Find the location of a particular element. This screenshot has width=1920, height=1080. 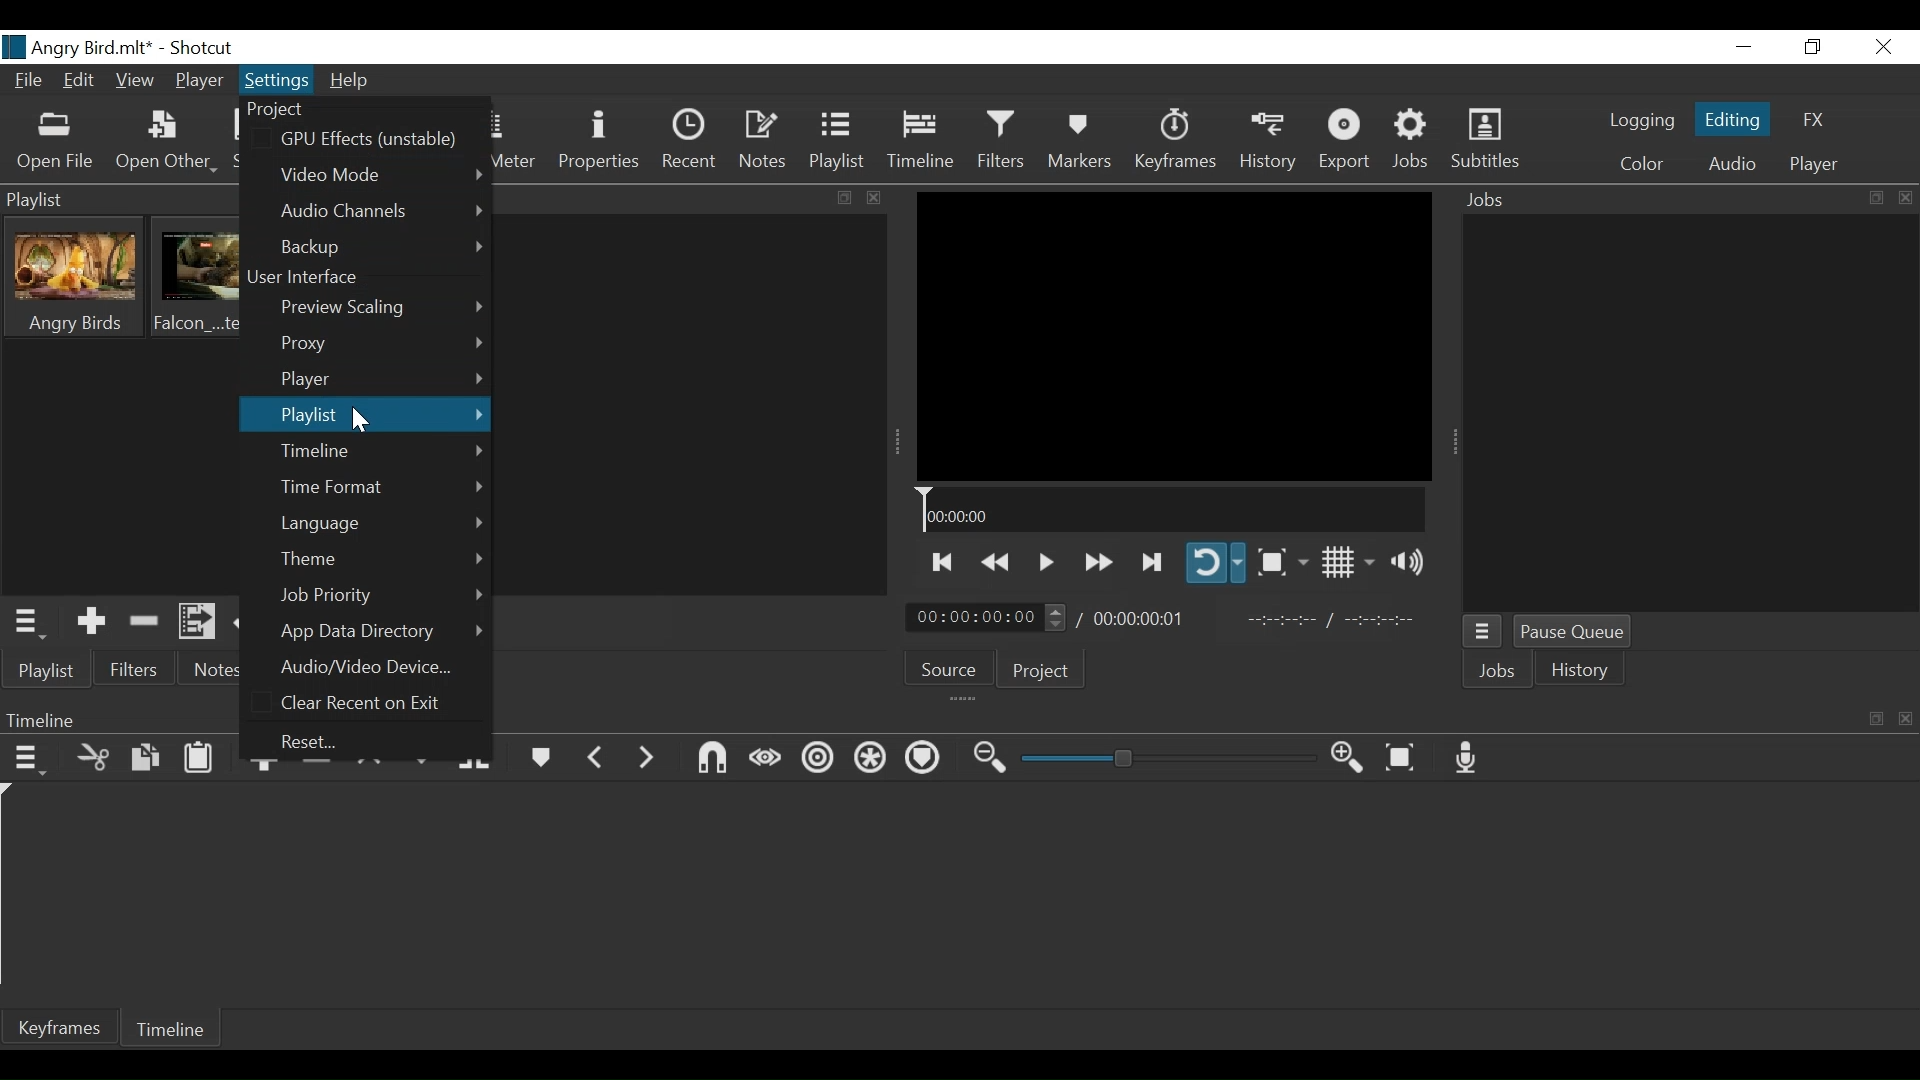

Color is located at coordinates (1642, 164).